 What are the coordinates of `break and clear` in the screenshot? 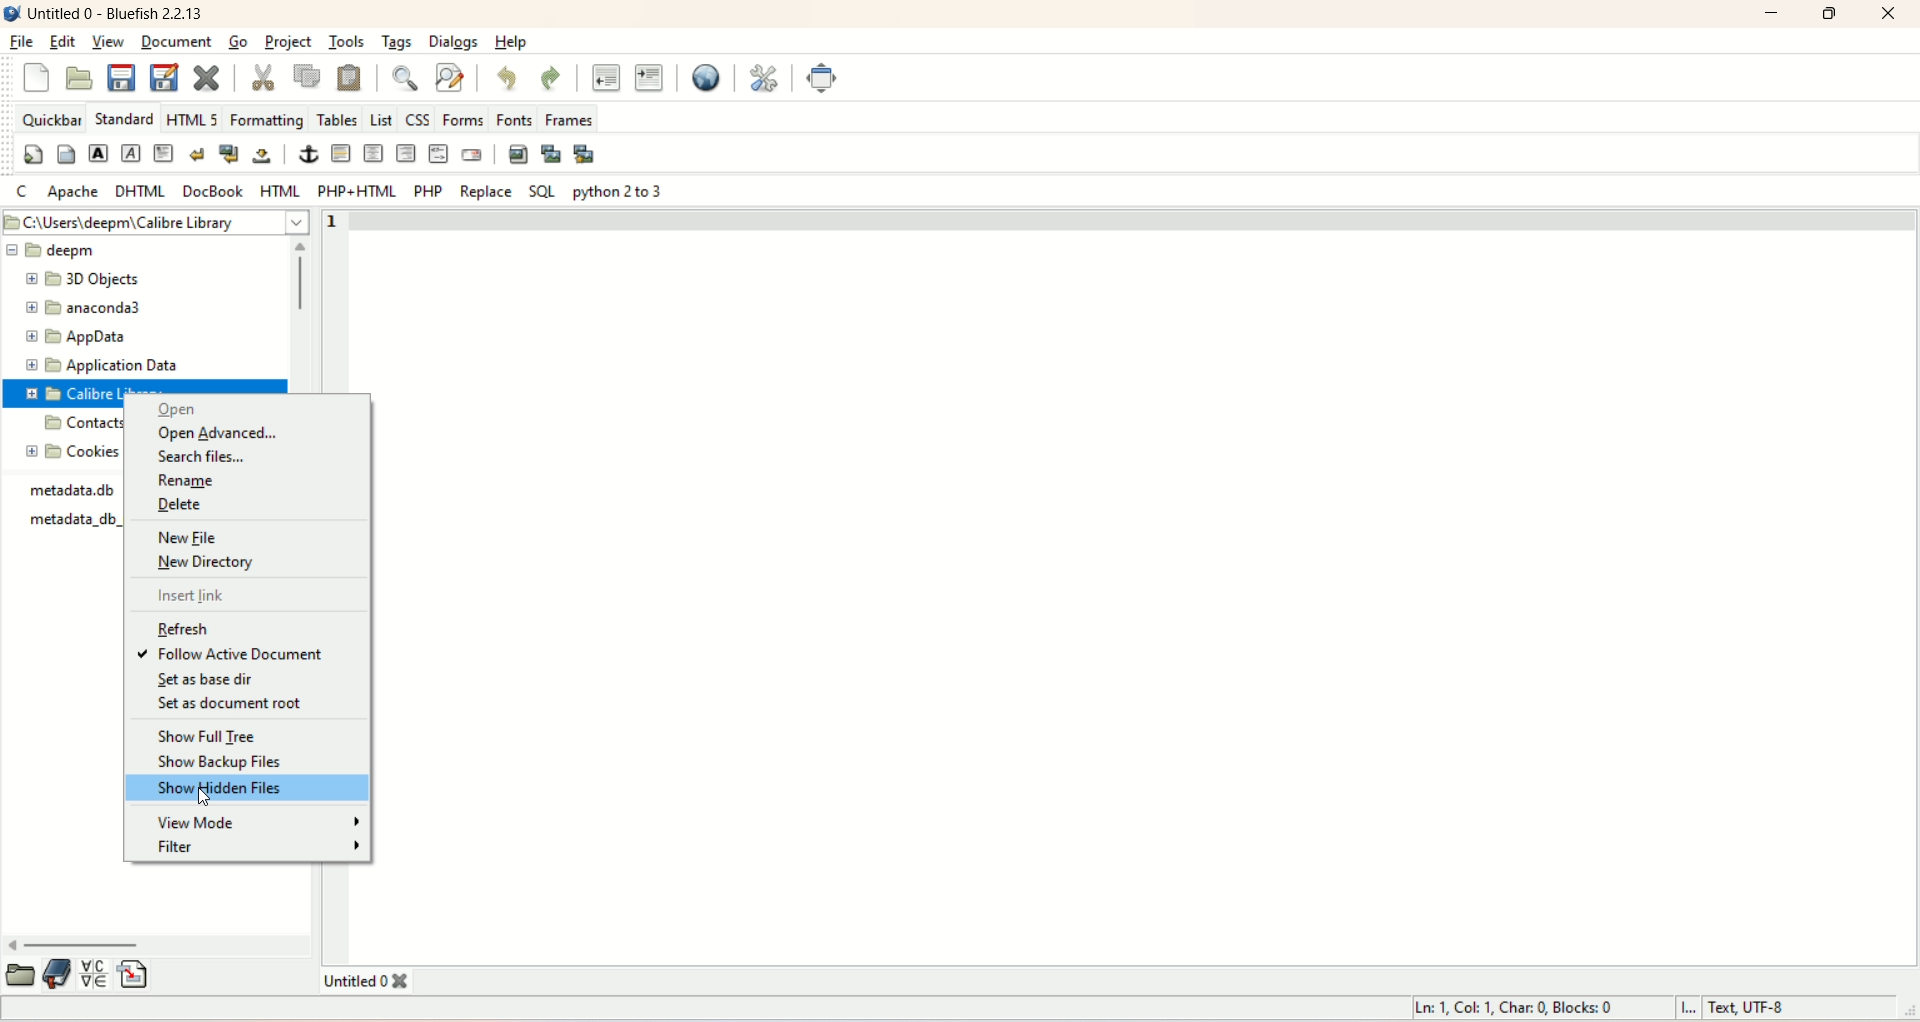 It's located at (228, 152).